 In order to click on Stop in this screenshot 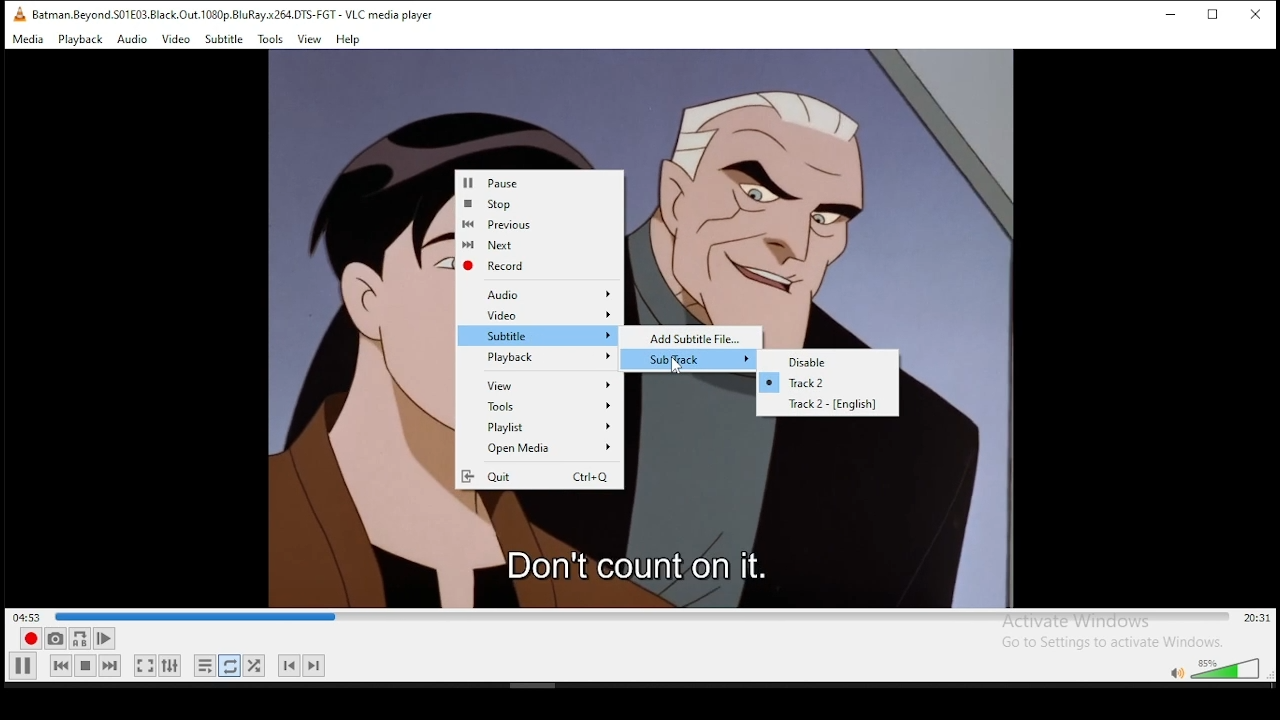, I will do `click(539, 205)`.